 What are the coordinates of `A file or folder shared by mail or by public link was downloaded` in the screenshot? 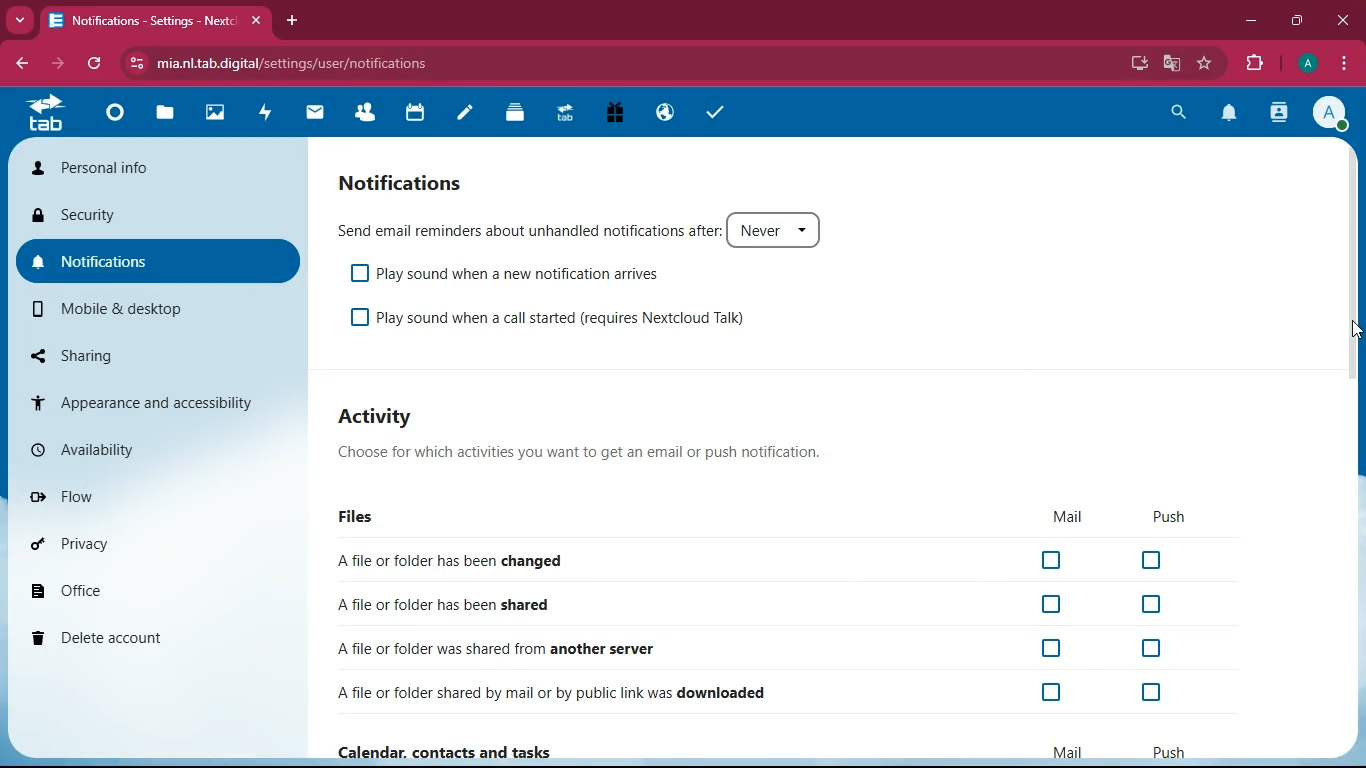 It's located at (559, 690).